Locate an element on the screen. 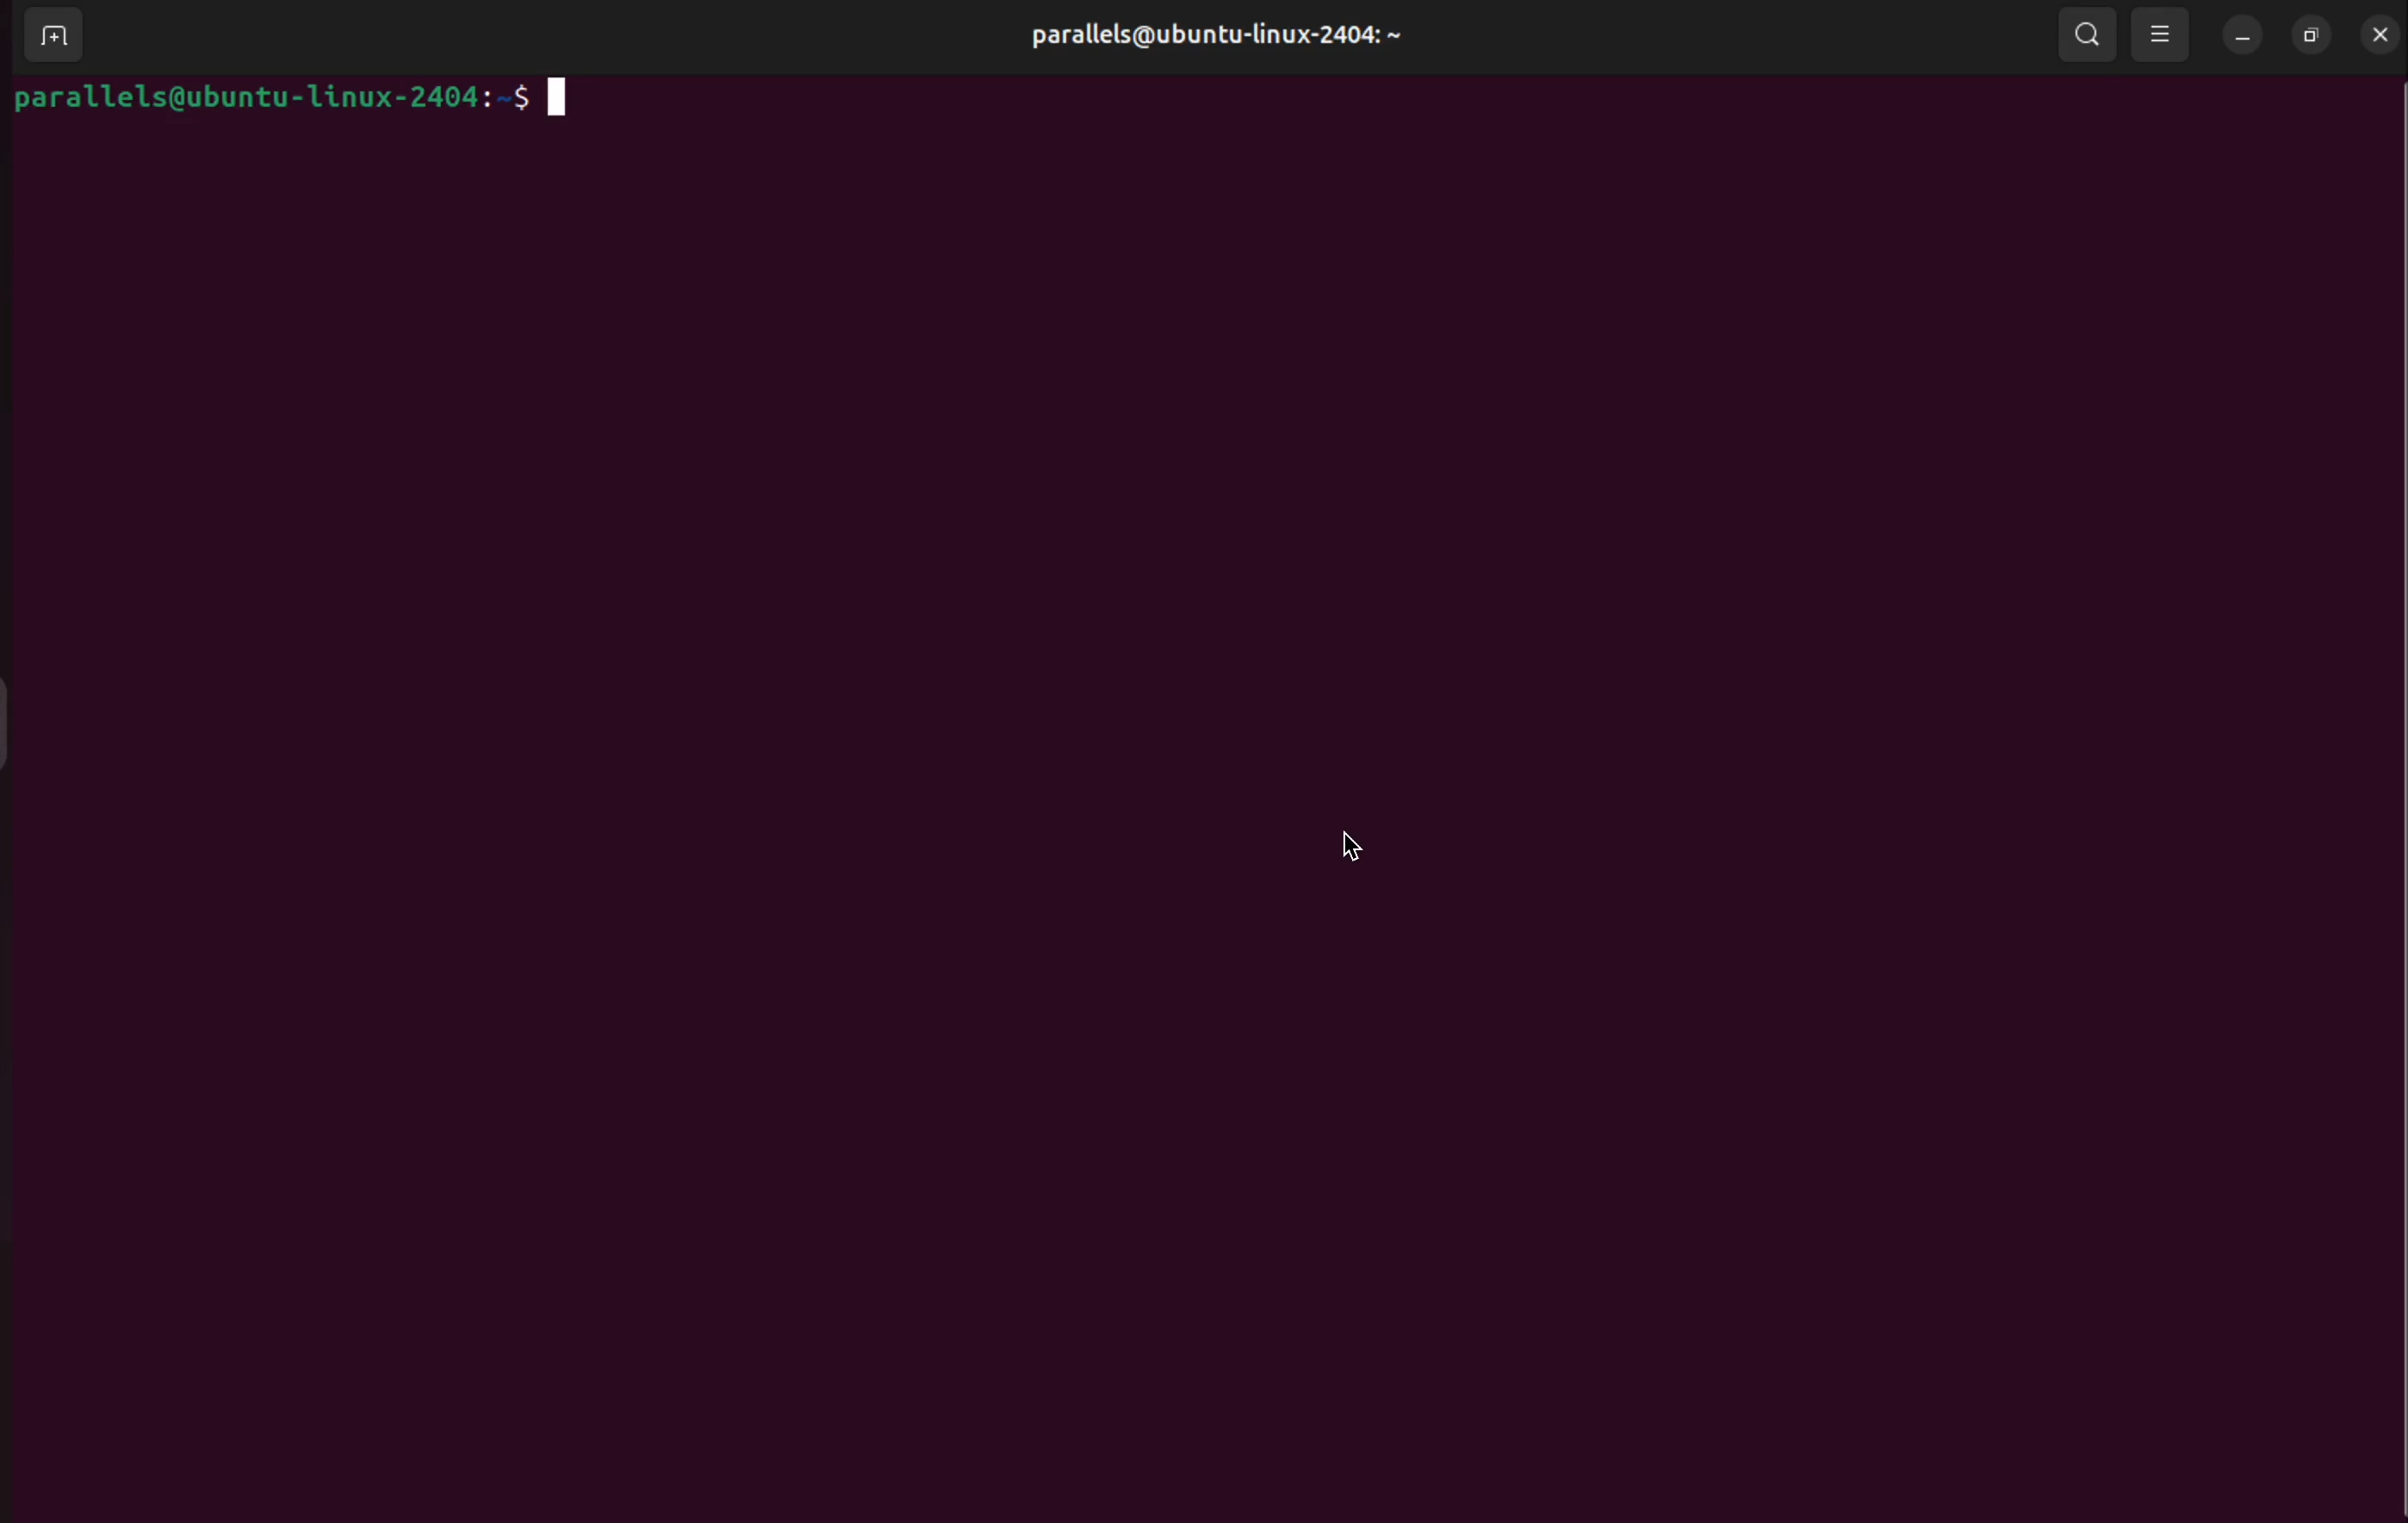 This screenshot has height=1523, width=2408. parallels@ubuntu-linux-2404: ~ is located at coordinates (1207, 29).